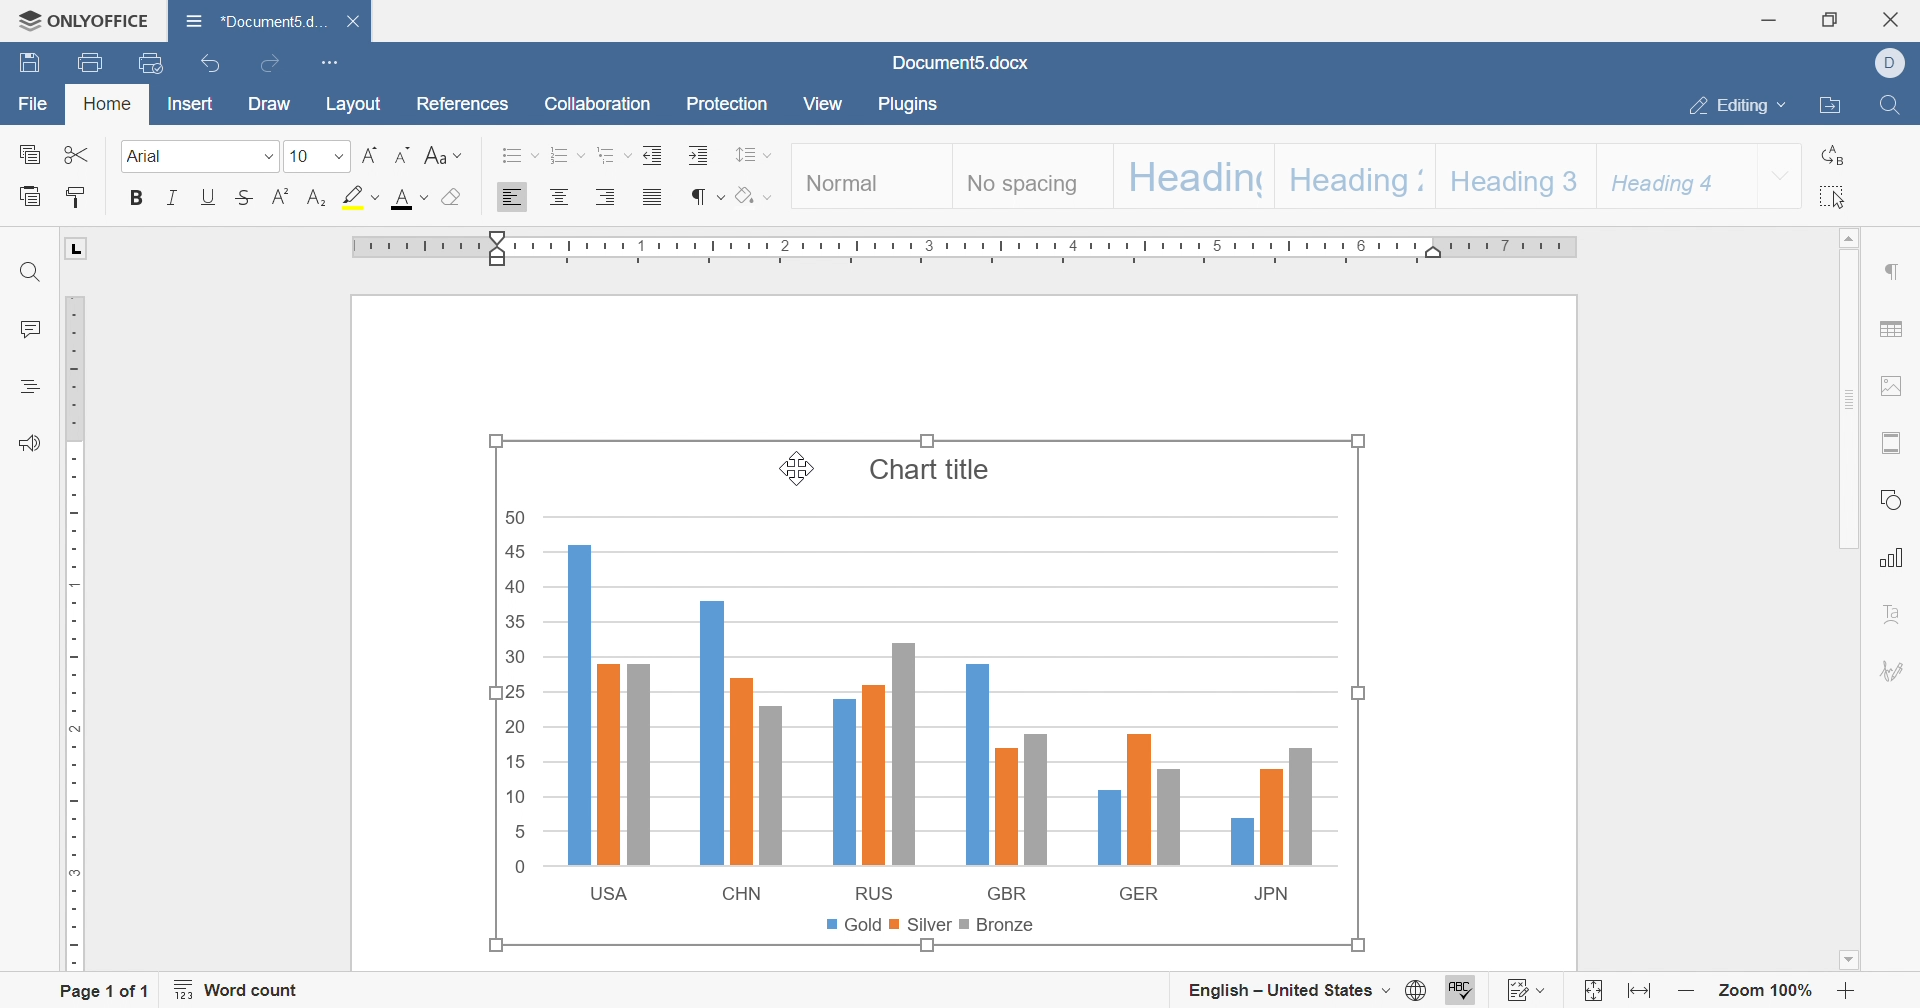 The width and height of the screenshot is (1920, 1008). I want to click on find, so click(1890, 105).